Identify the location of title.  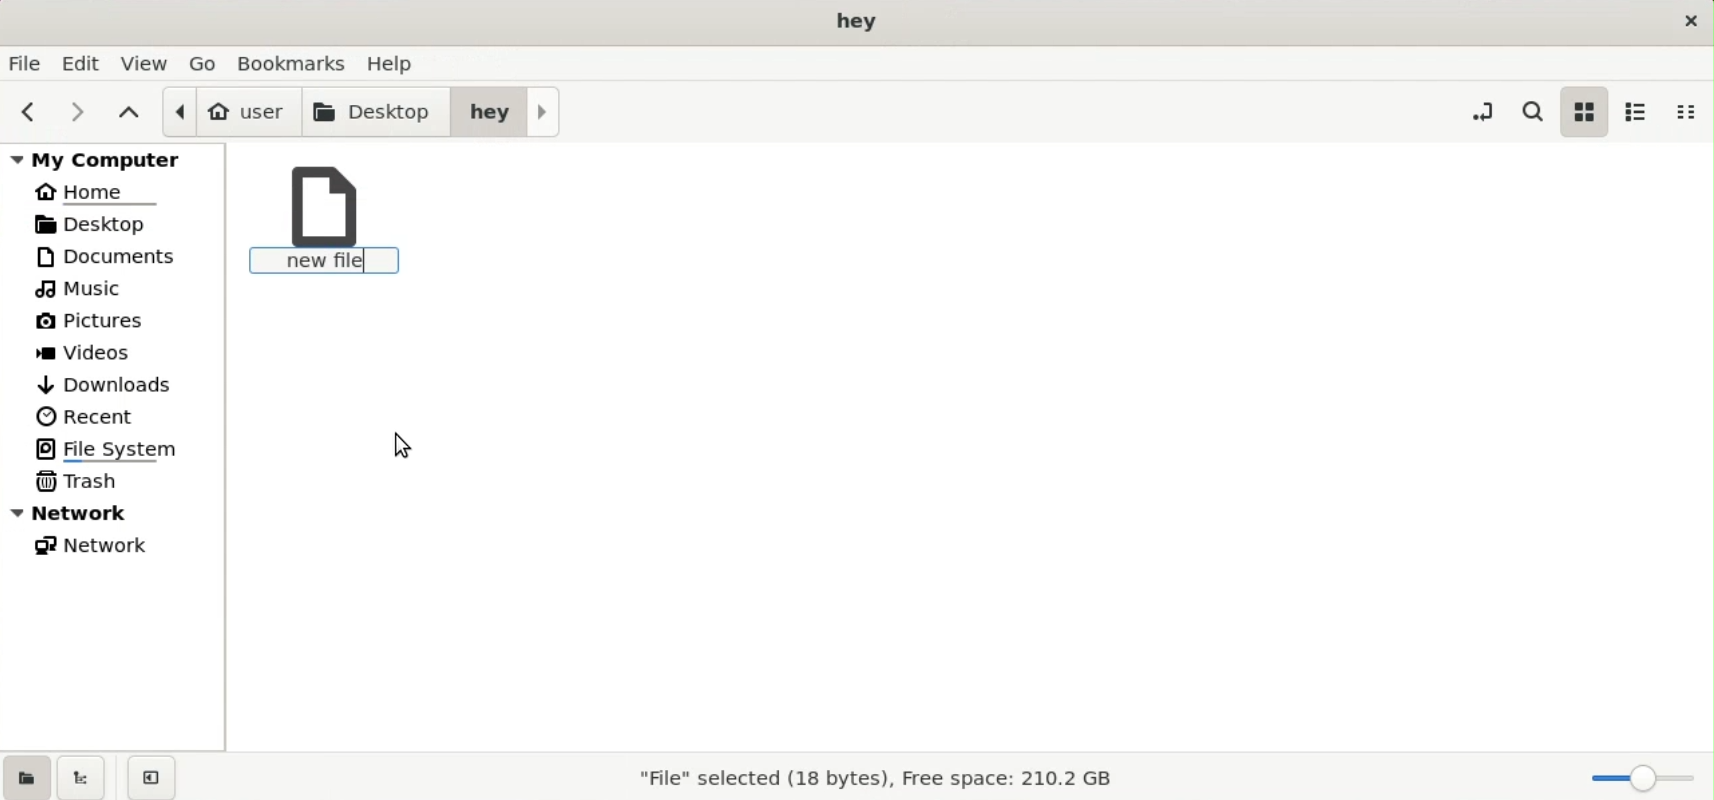
(859, 22).